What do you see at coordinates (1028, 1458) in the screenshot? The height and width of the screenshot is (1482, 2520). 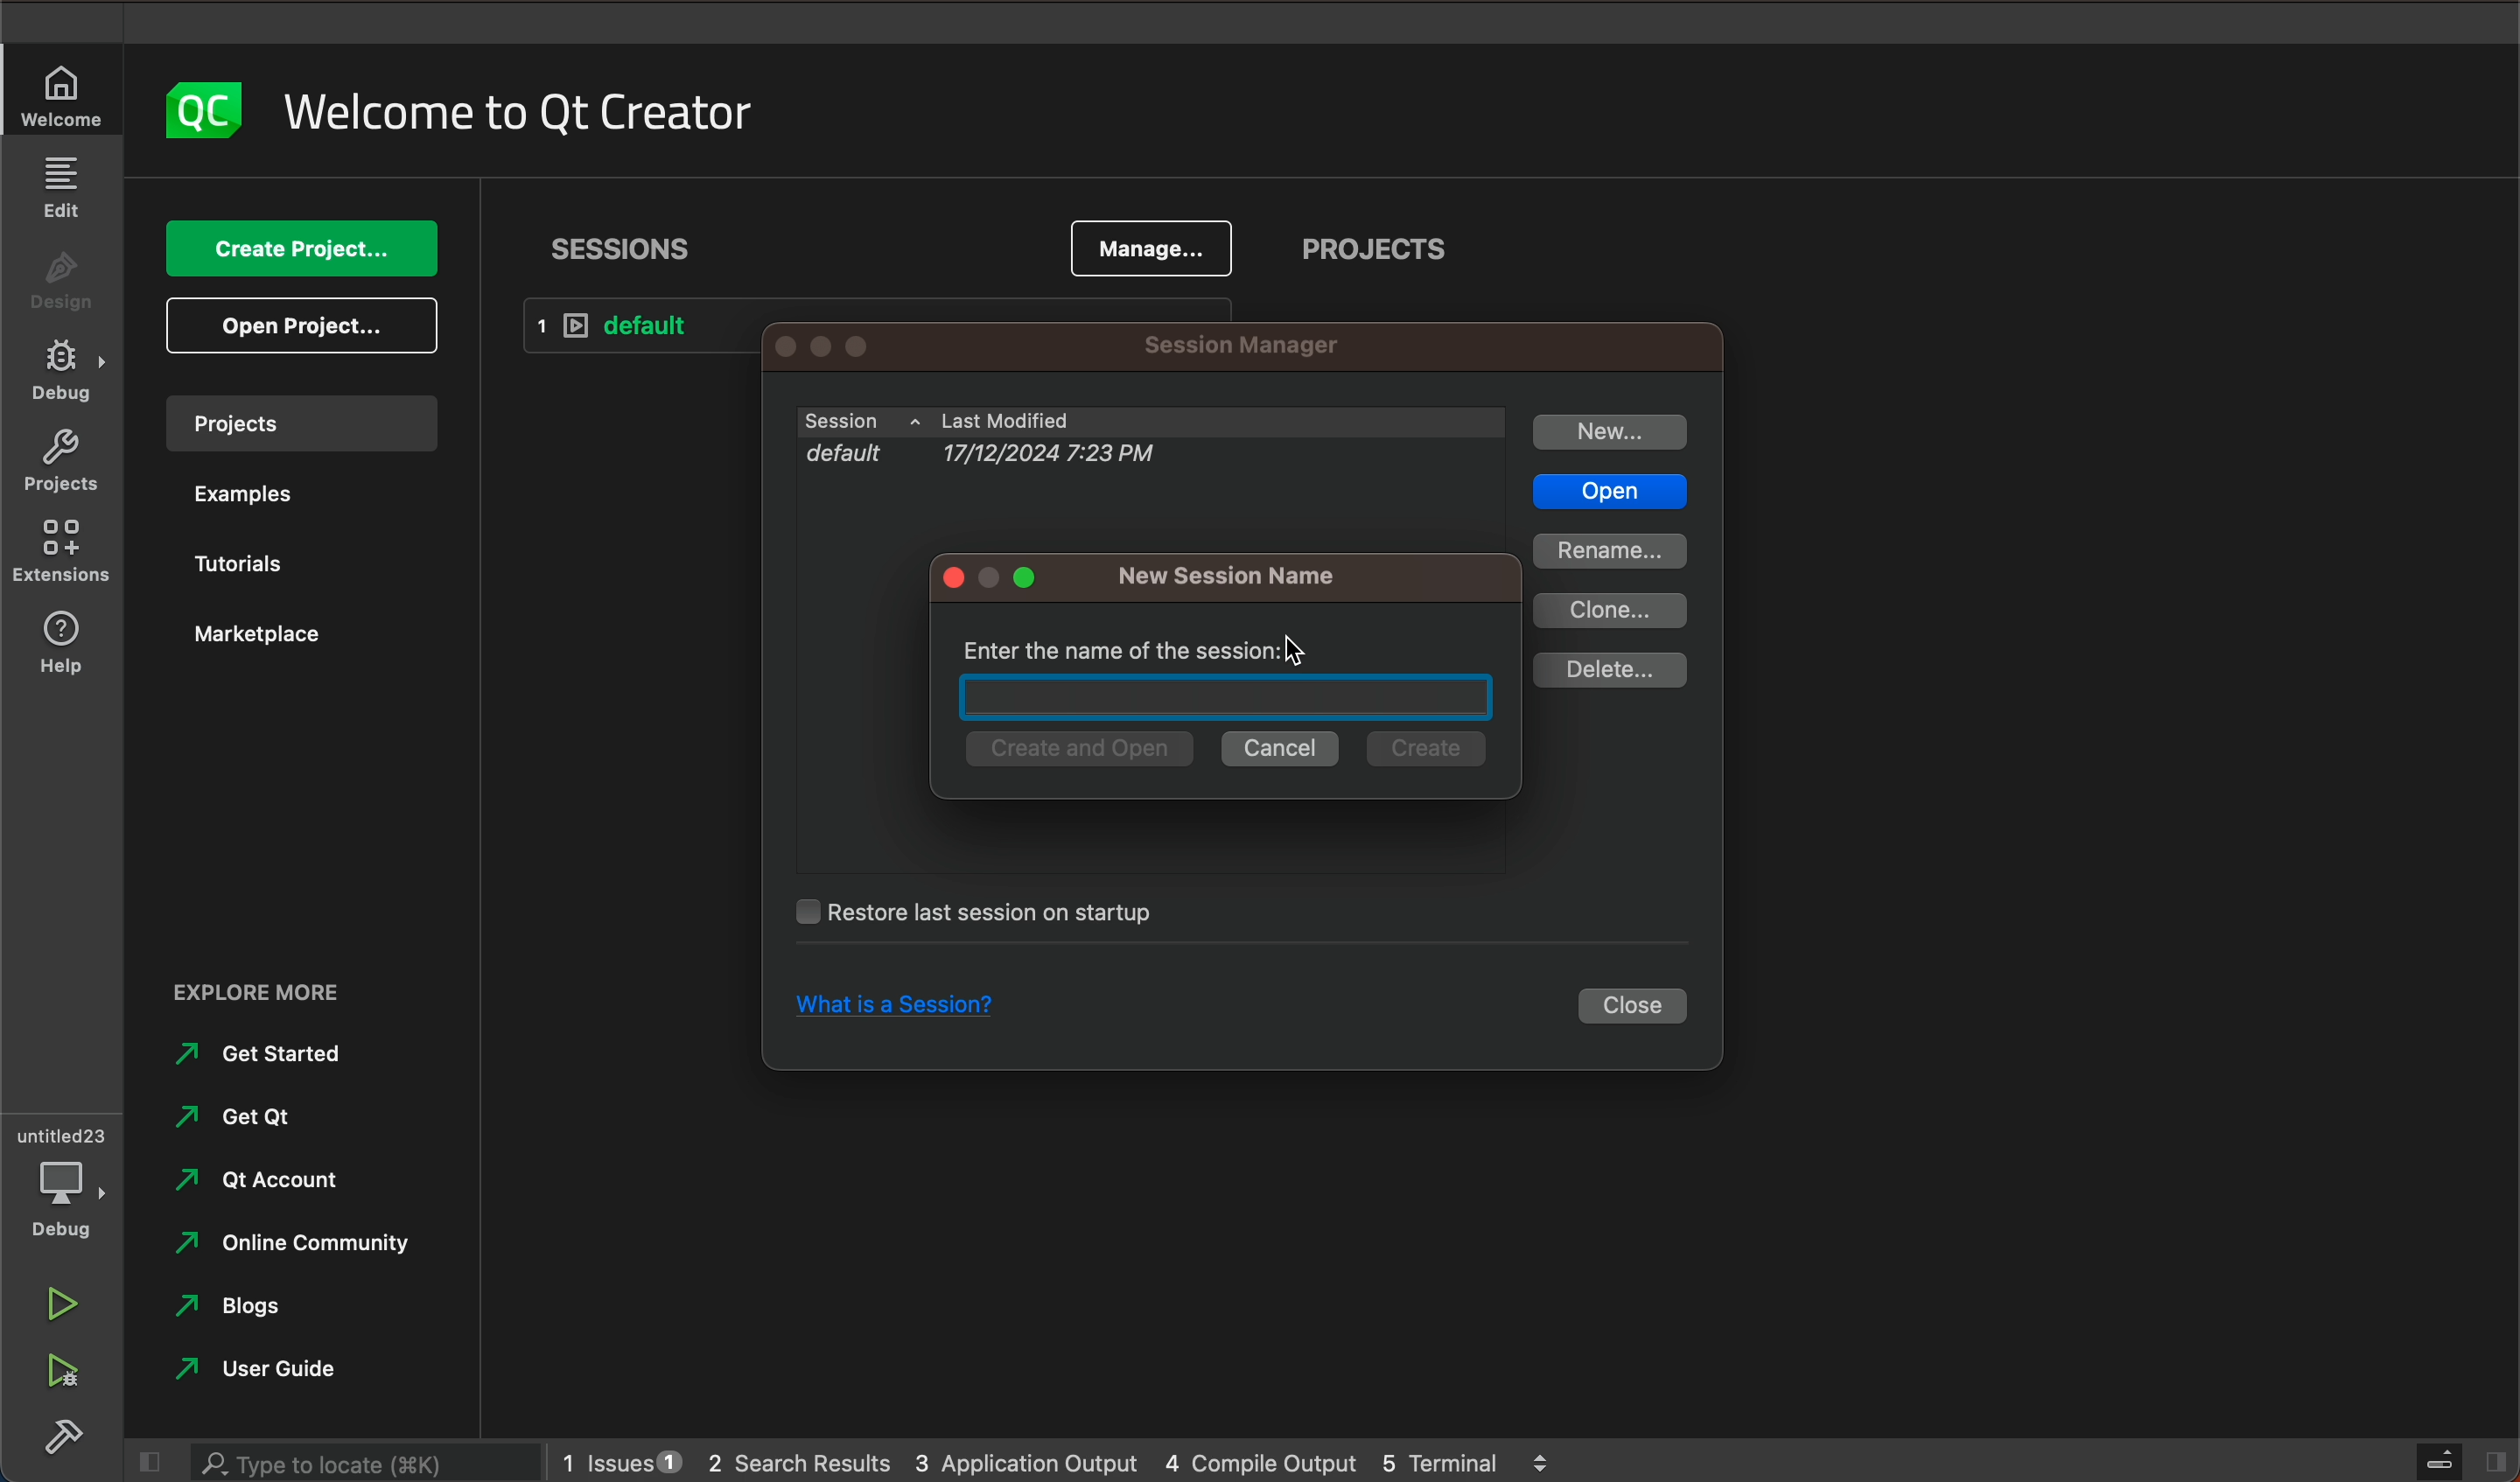 I see `application output` at bounding box center [1028, 1458].